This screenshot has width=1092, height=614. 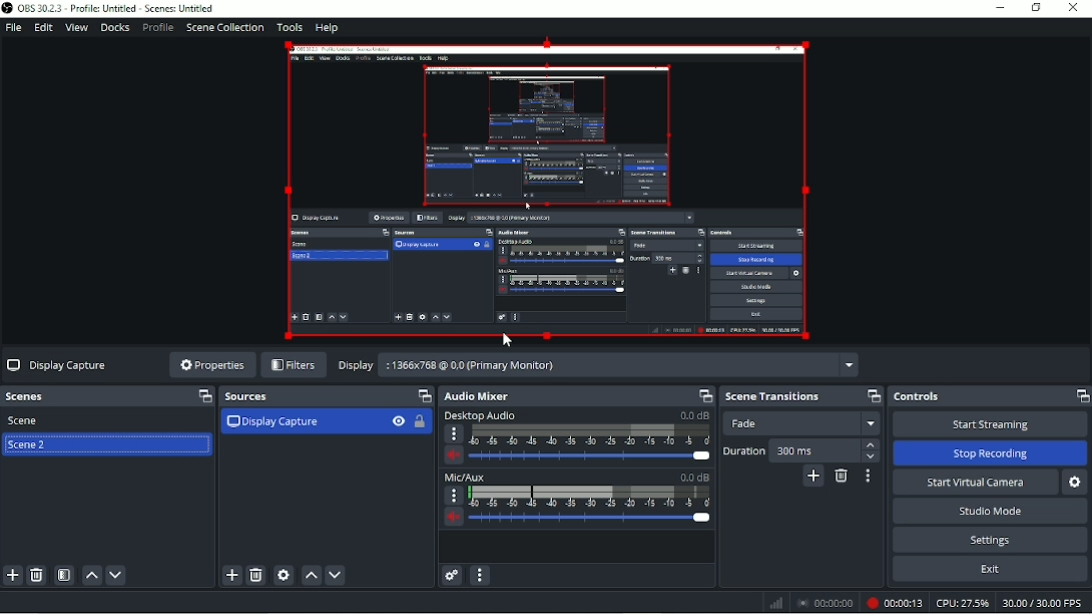 What do you see at coordinates (114, 28) in the screenshot?
I see `Docks` at bounding box center [114, 28].